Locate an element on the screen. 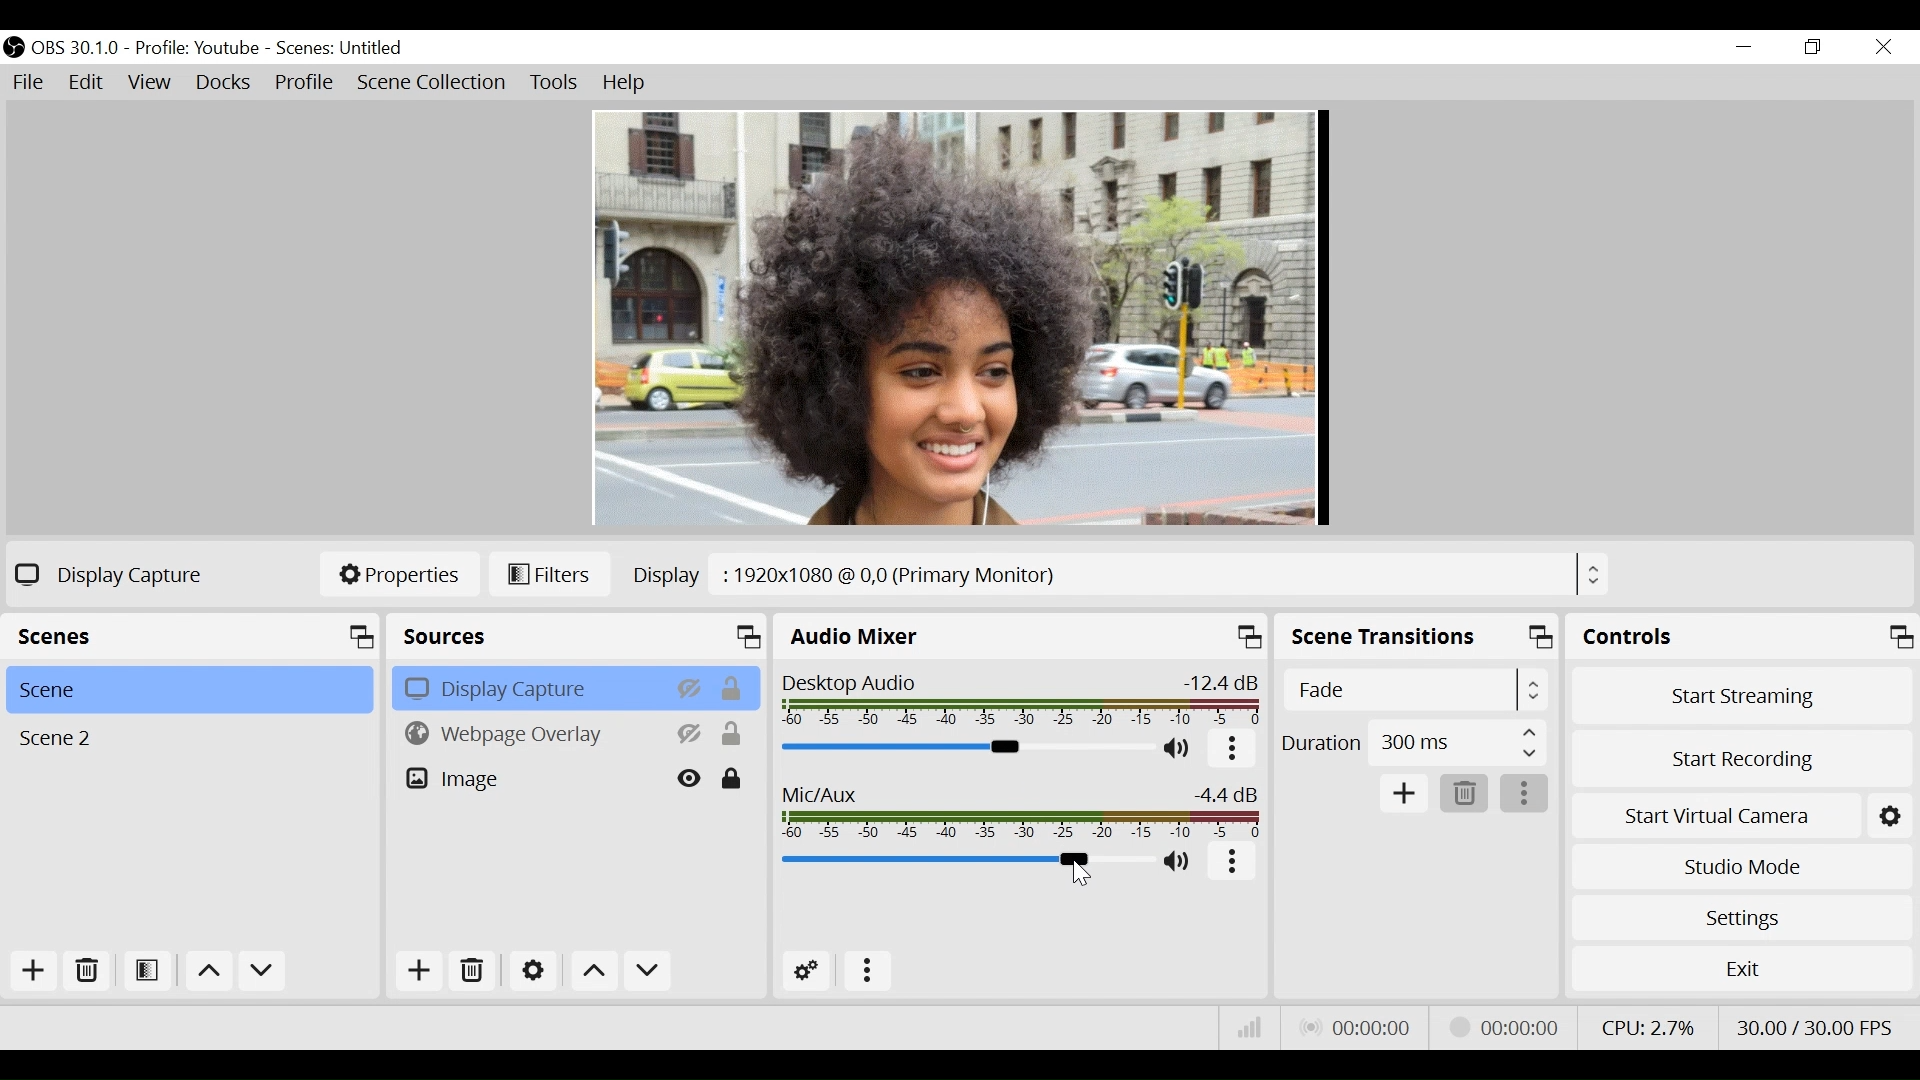 Image resolution: width=1920 pixels, height=1080 pixels. (un)lock is located at coordinates (736, 688).